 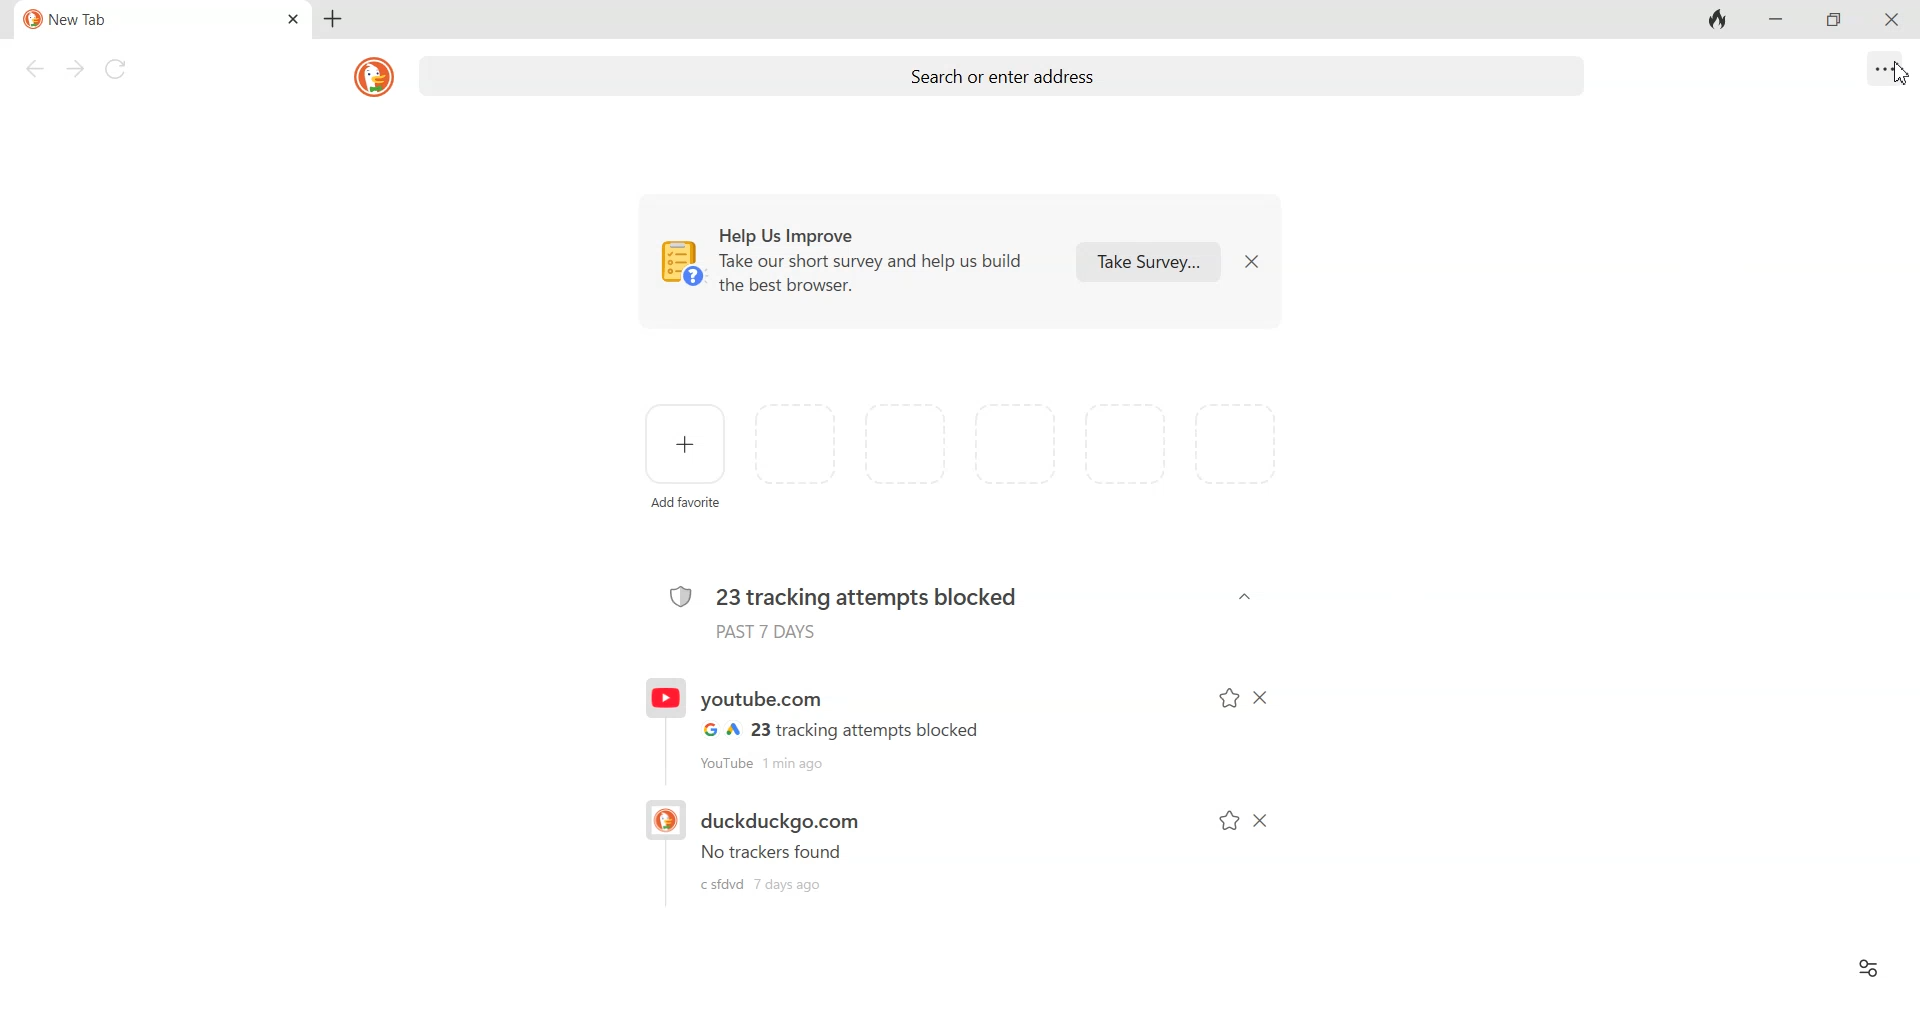 What do you see at coordinates (294, 20) in the screenshot?
I see `Close tab` at bounding box center [294, 20].